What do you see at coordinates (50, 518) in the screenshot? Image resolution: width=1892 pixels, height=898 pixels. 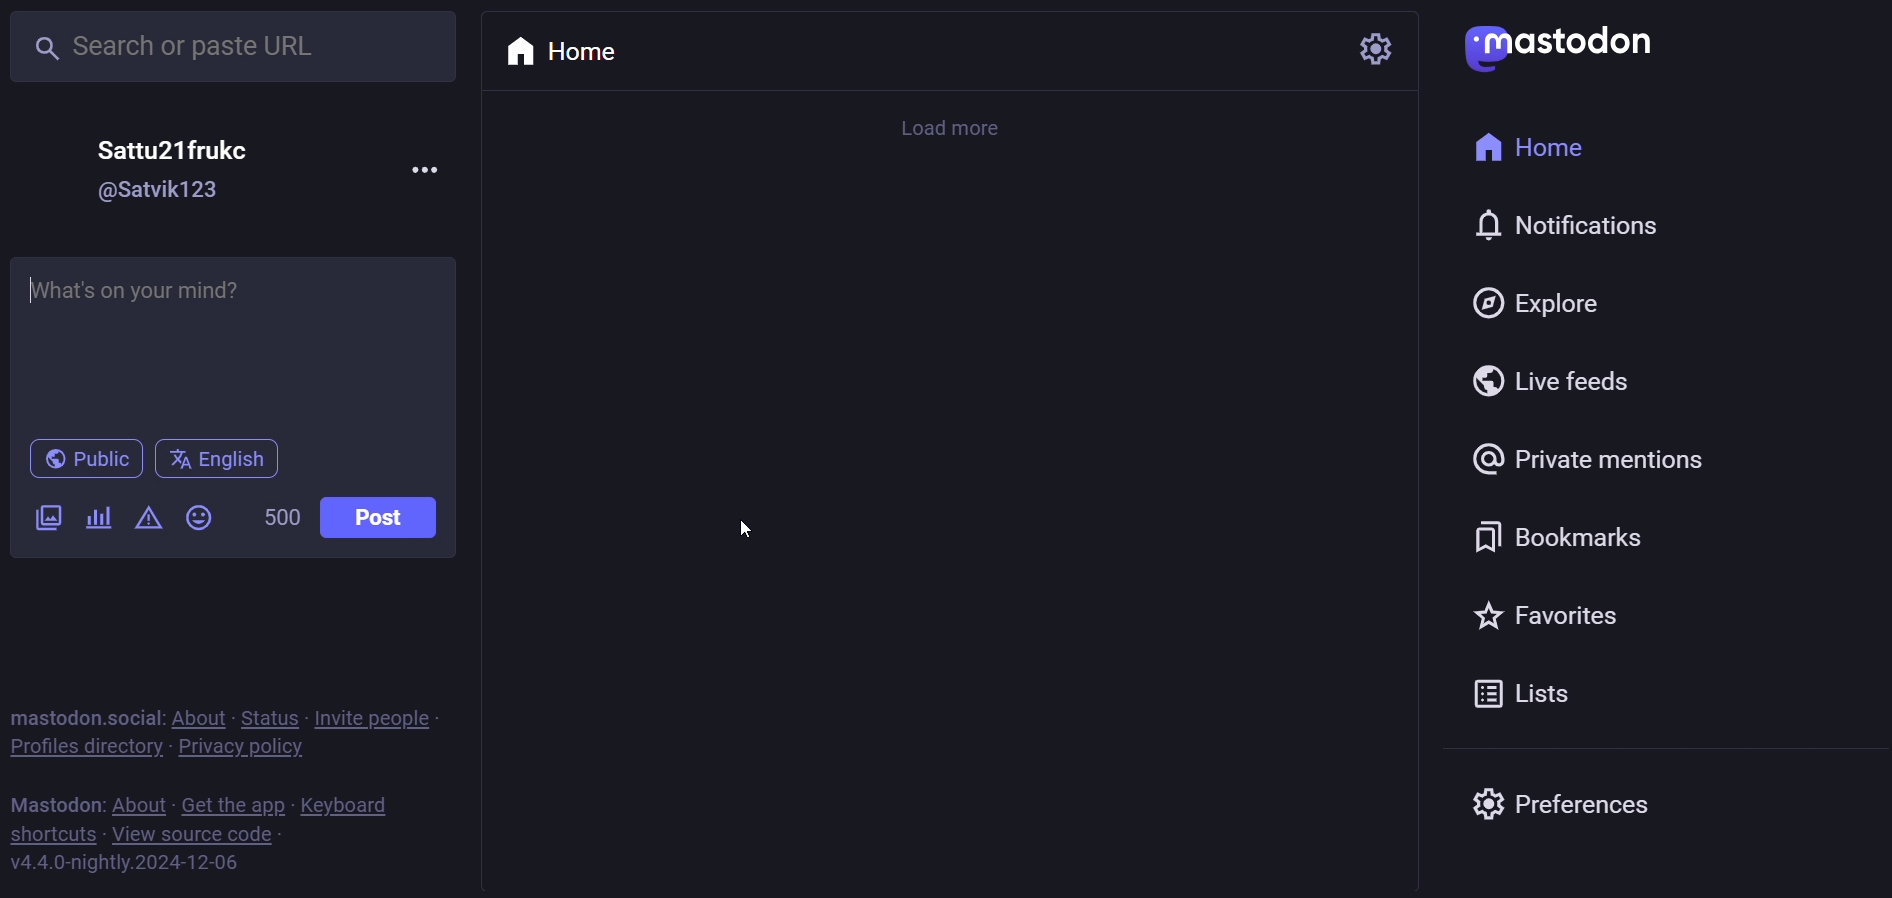 I see `images/video` at bounding box center [50, 518].